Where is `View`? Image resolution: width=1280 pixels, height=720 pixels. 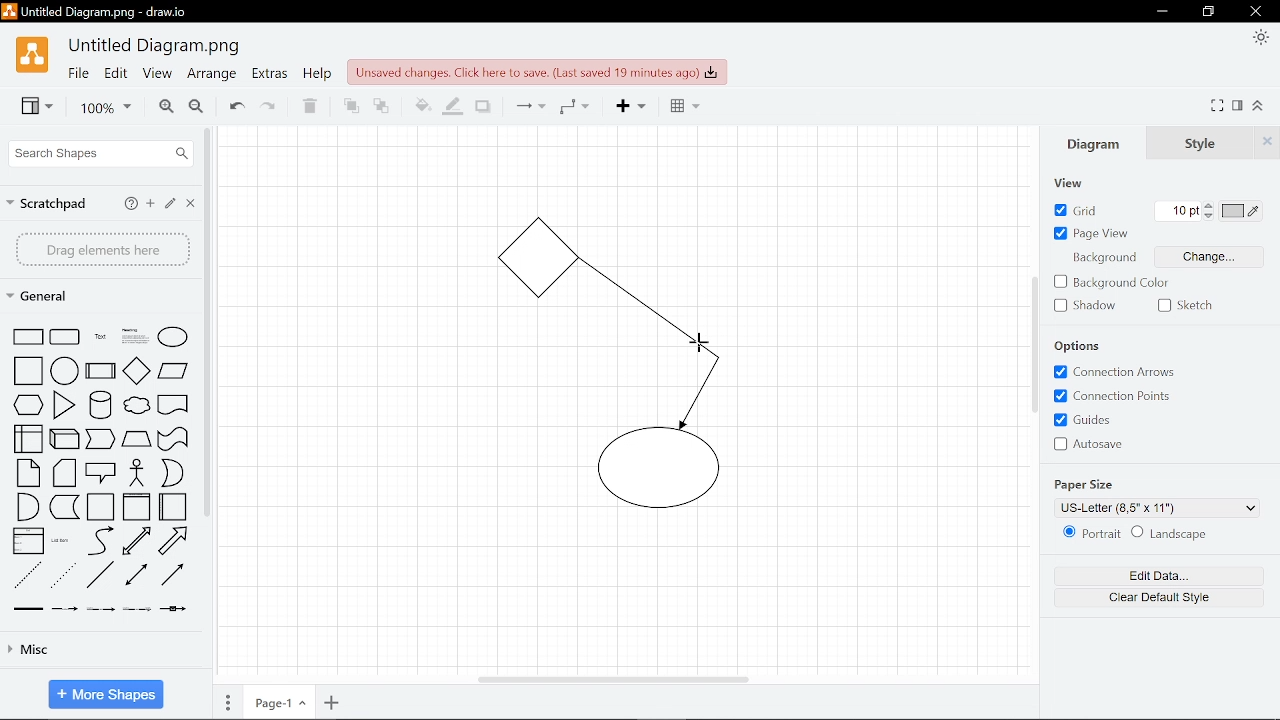 View is located at coordinates (1070, 184).